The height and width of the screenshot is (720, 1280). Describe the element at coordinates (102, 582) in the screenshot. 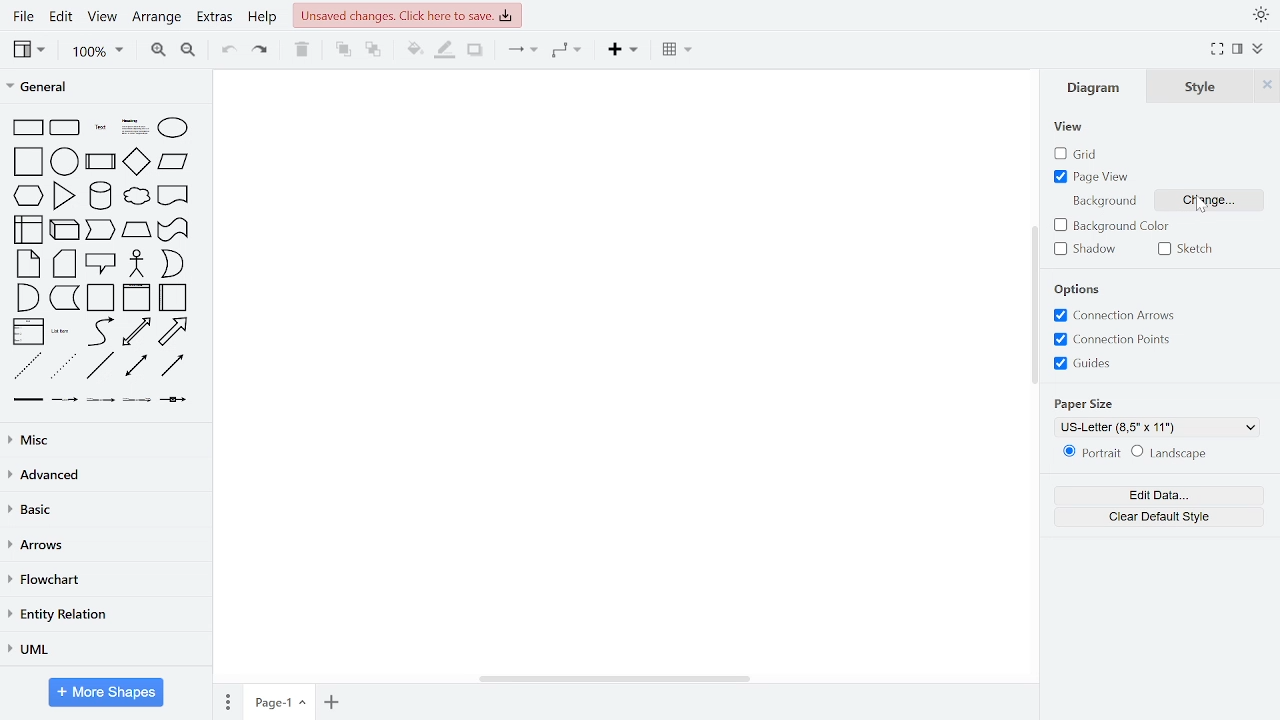

I see `flowchart` at that location.